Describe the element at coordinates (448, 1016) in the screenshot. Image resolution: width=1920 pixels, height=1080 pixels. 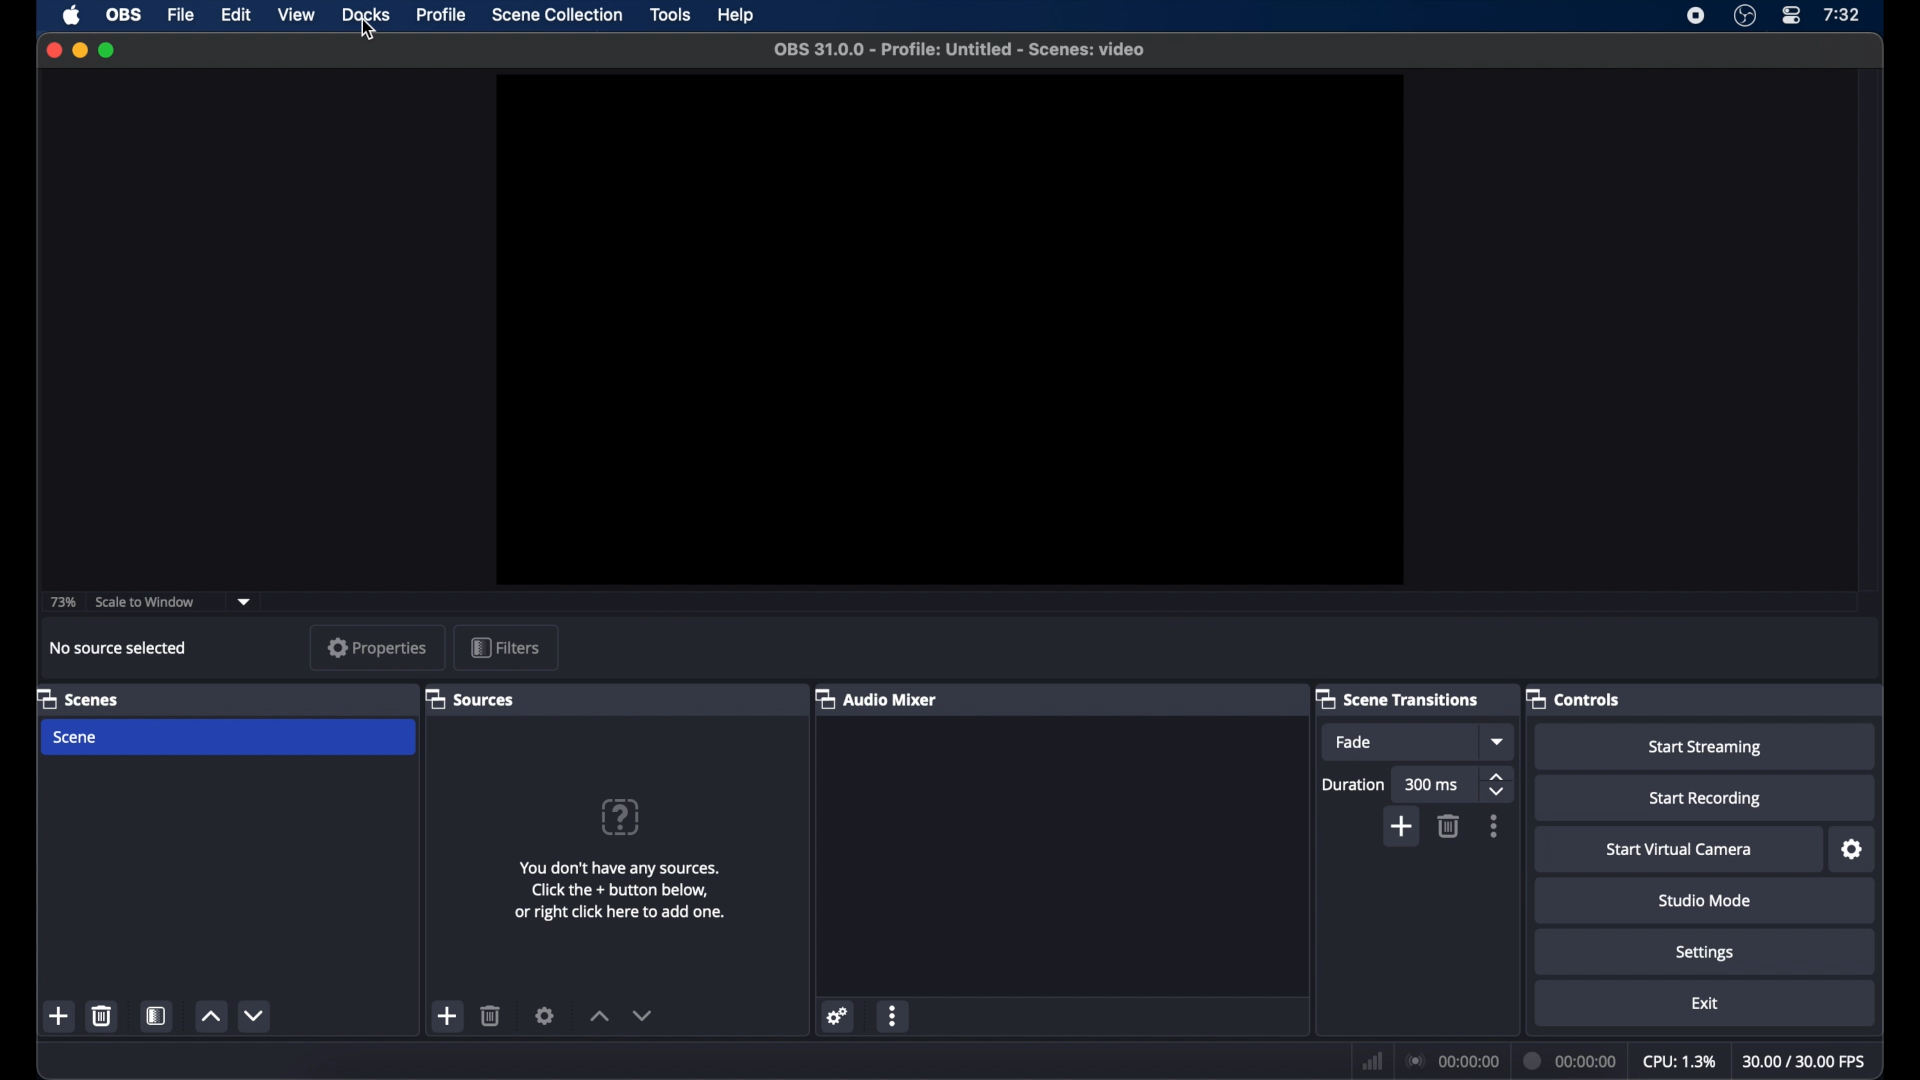
I see `add` at that location.